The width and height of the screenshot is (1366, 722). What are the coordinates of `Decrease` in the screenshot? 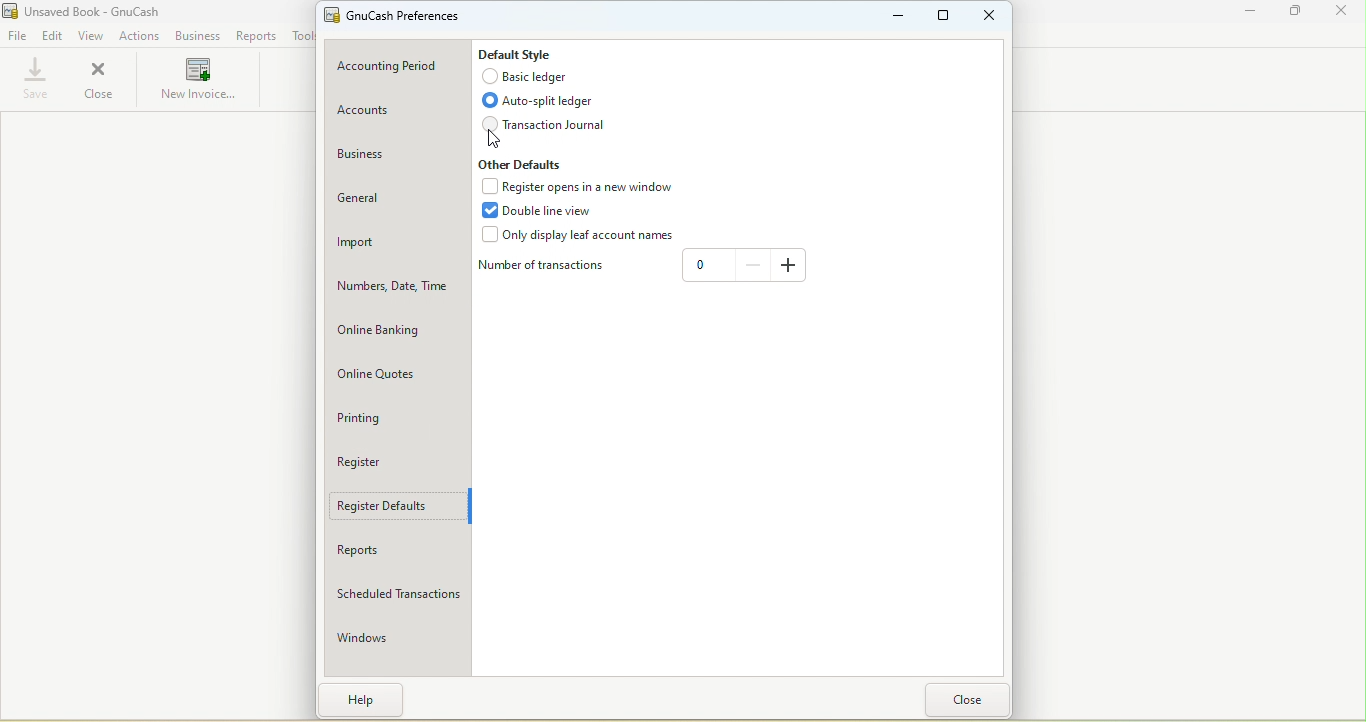 It's located at (749, 266).